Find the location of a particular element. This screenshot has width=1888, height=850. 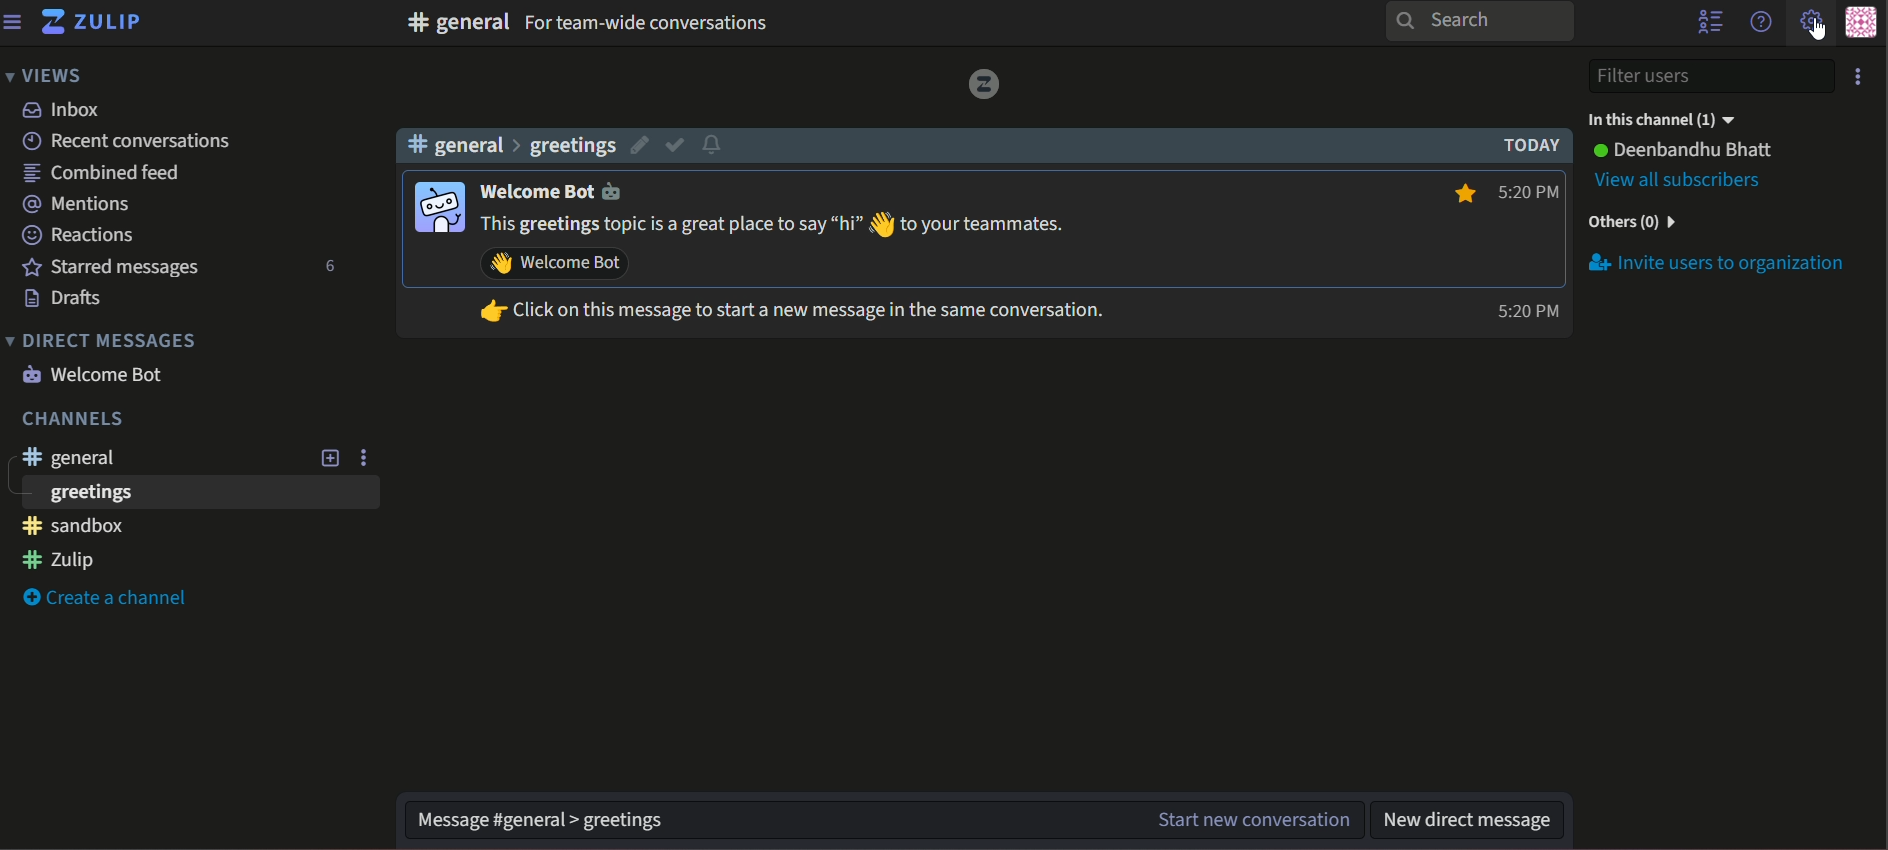

name is located at coordinates (1686, 151).